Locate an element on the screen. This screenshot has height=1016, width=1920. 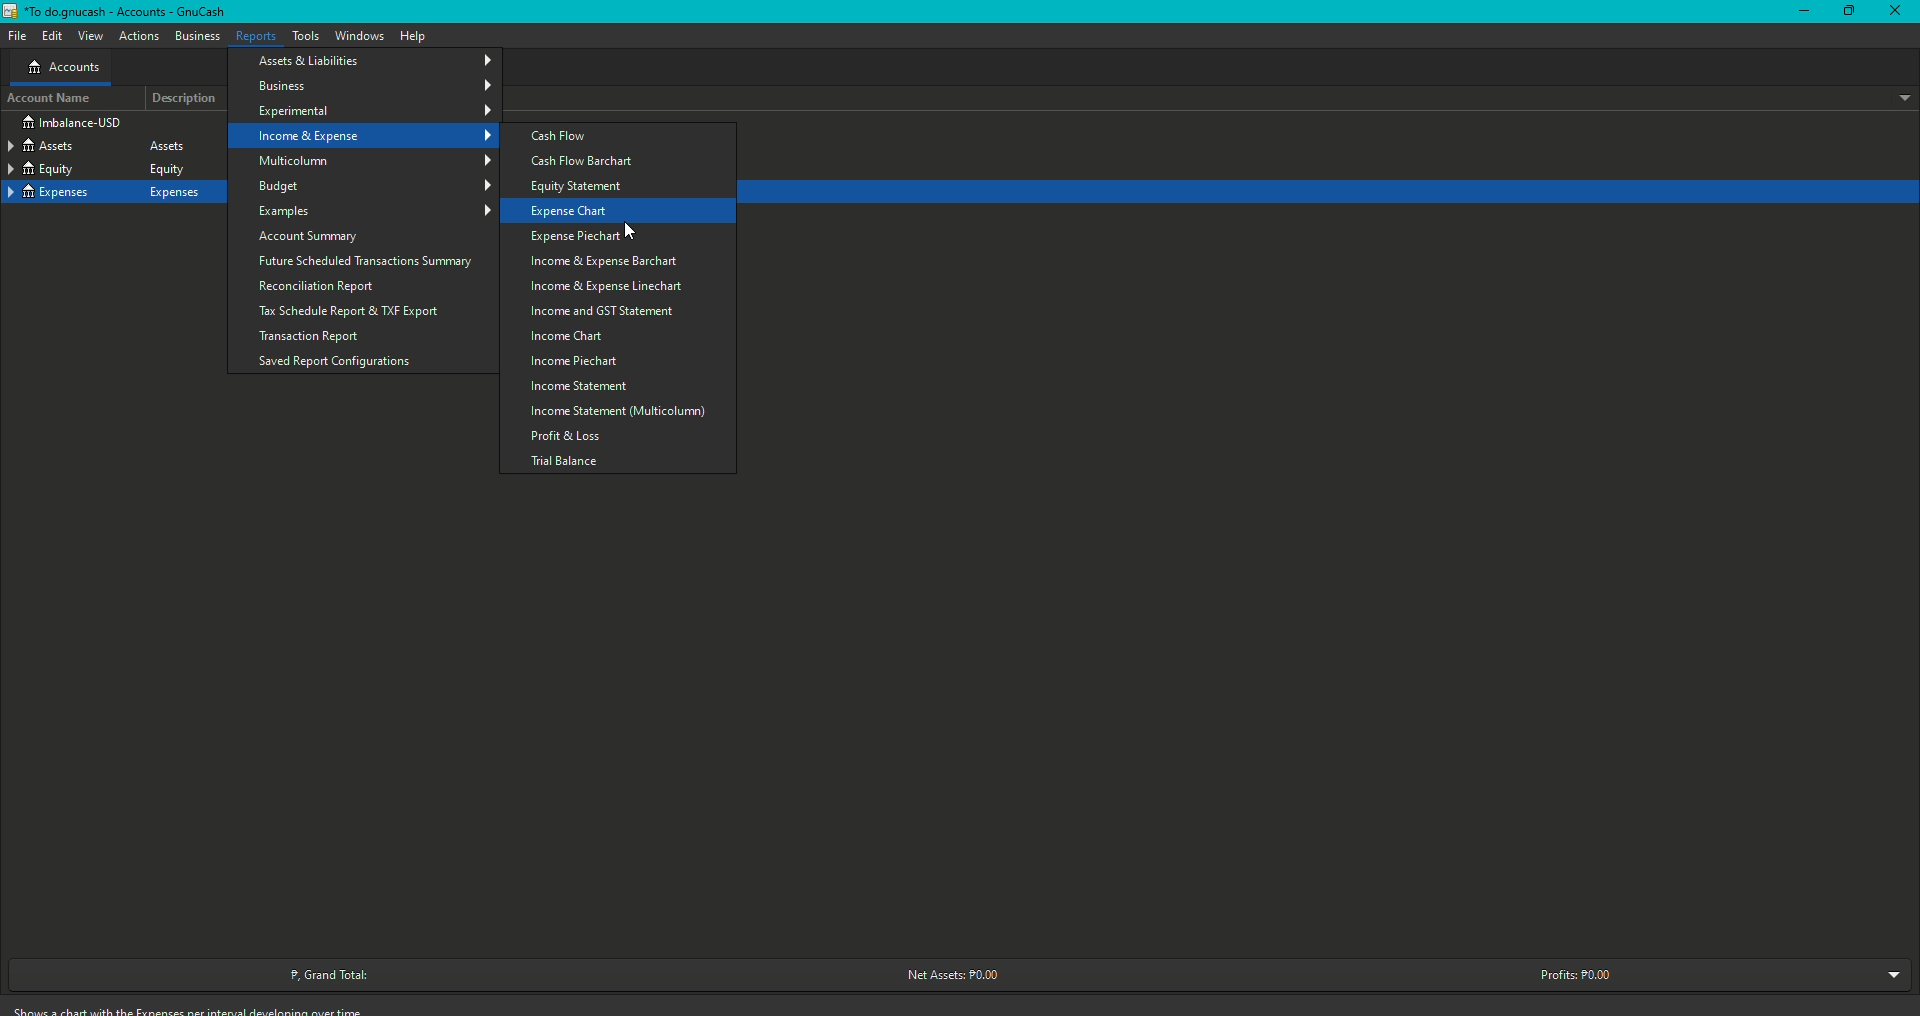
Tax Schedule Report is located at coordinates (353, 310).